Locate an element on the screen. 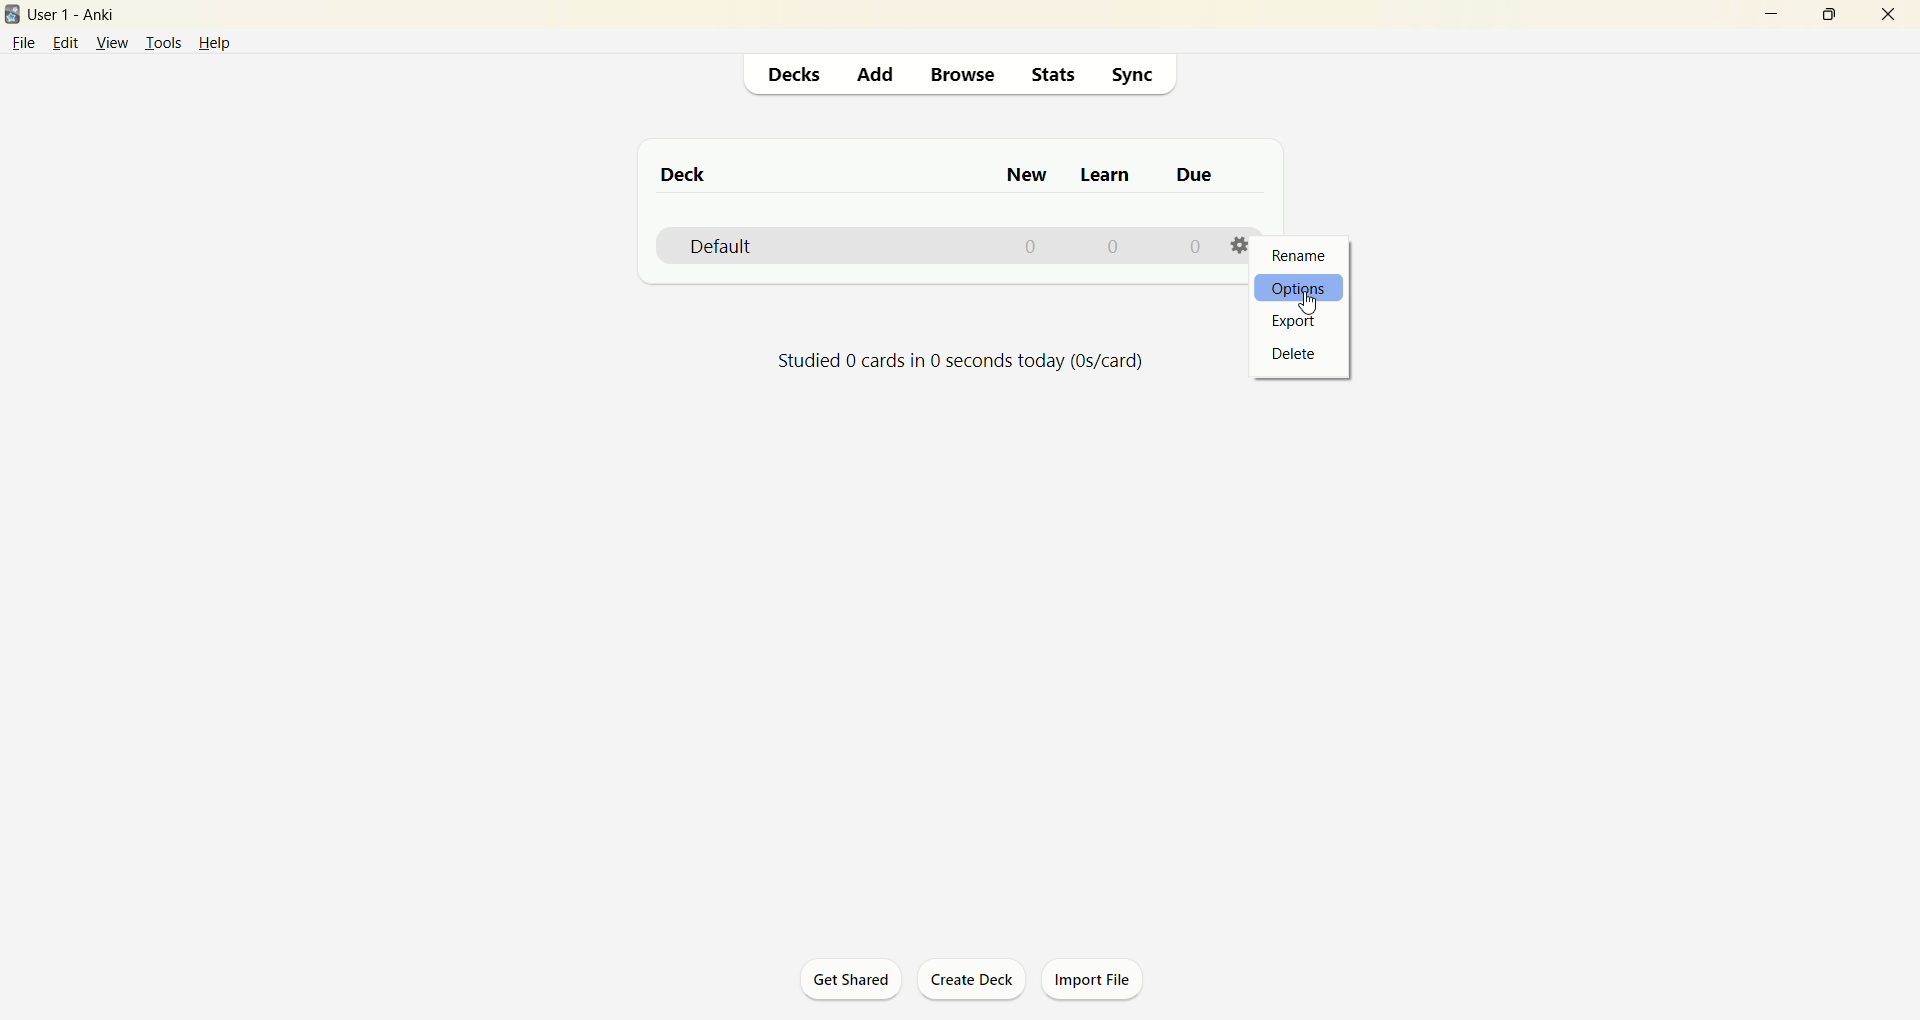  close is located at coordinates (1889, 17).